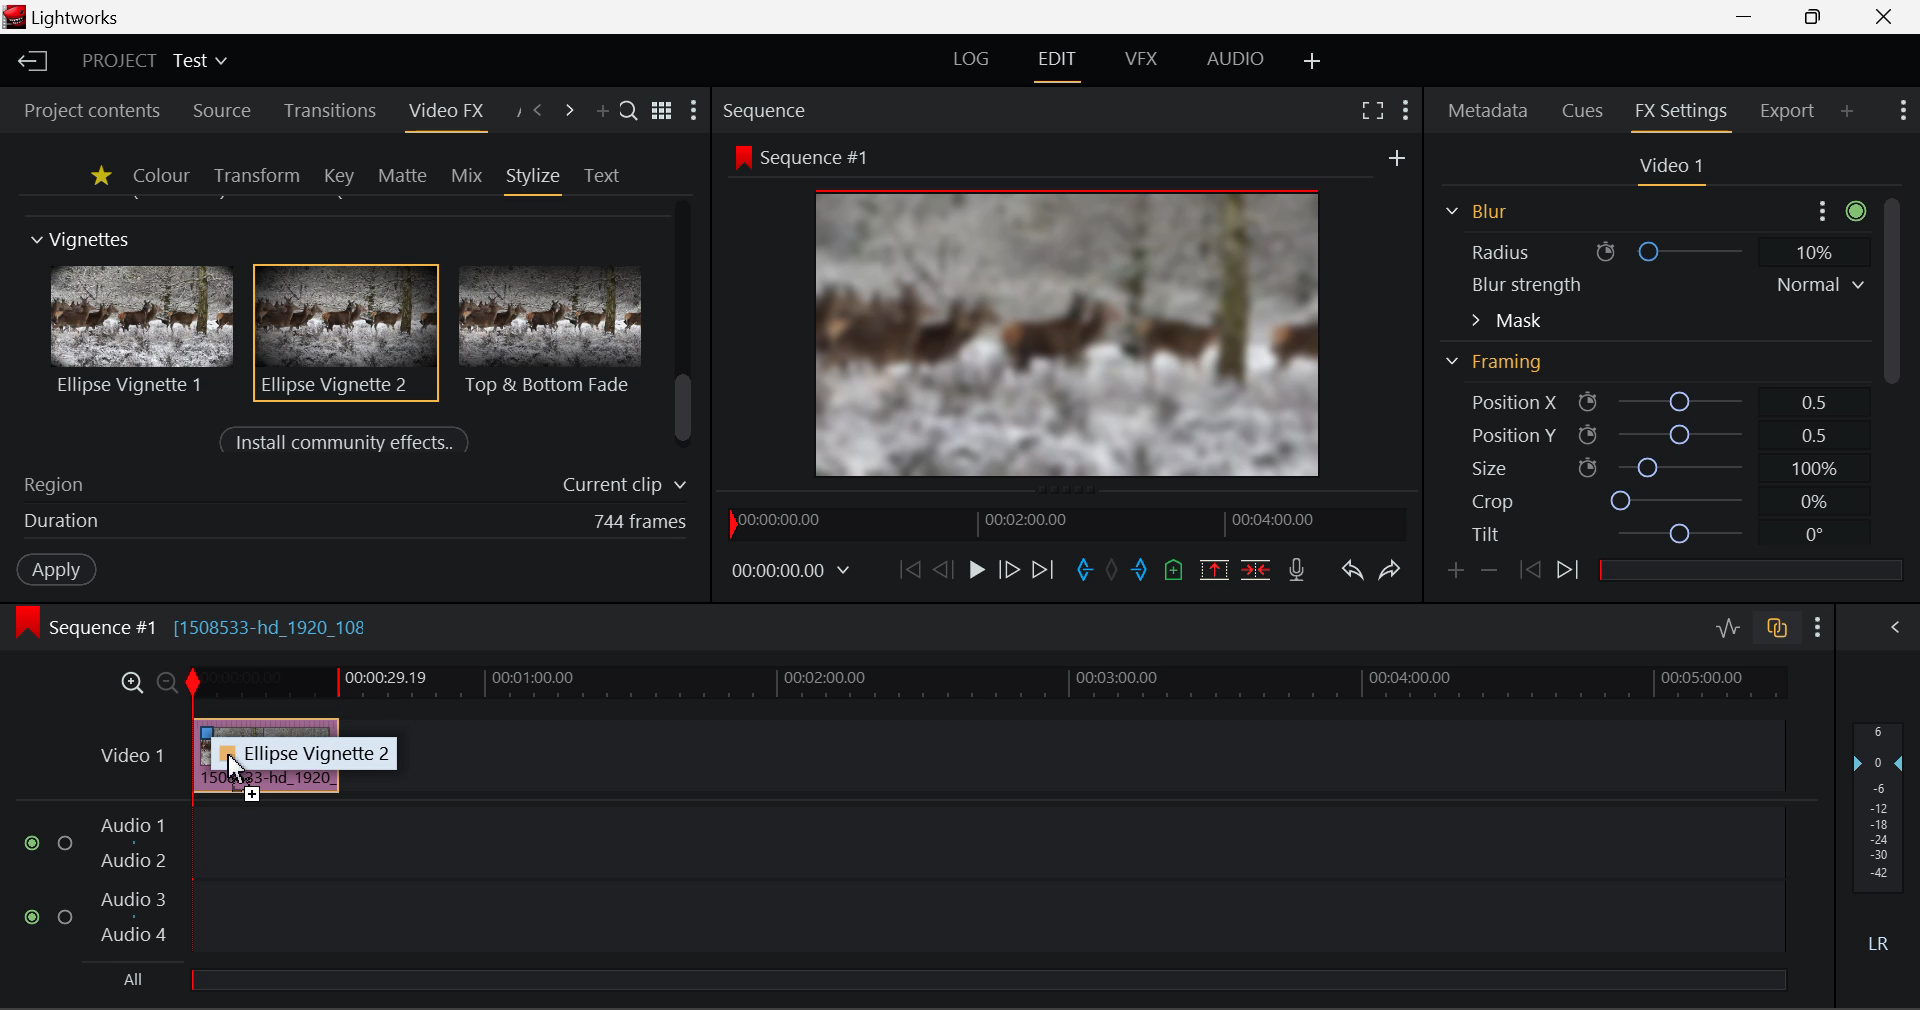 This screenshot has height=1010, width=1920. I want to click on Audio Input Field, so click(884, 900).